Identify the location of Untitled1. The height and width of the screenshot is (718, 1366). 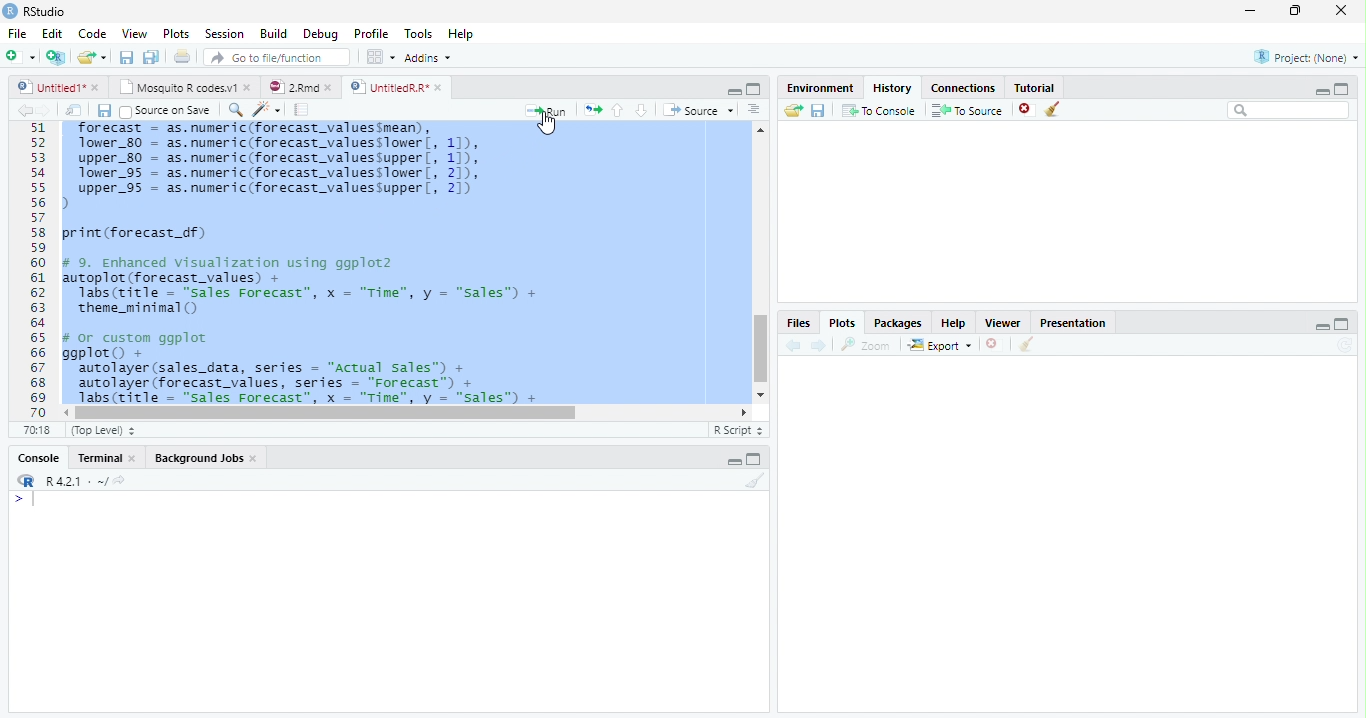
(58, 87).